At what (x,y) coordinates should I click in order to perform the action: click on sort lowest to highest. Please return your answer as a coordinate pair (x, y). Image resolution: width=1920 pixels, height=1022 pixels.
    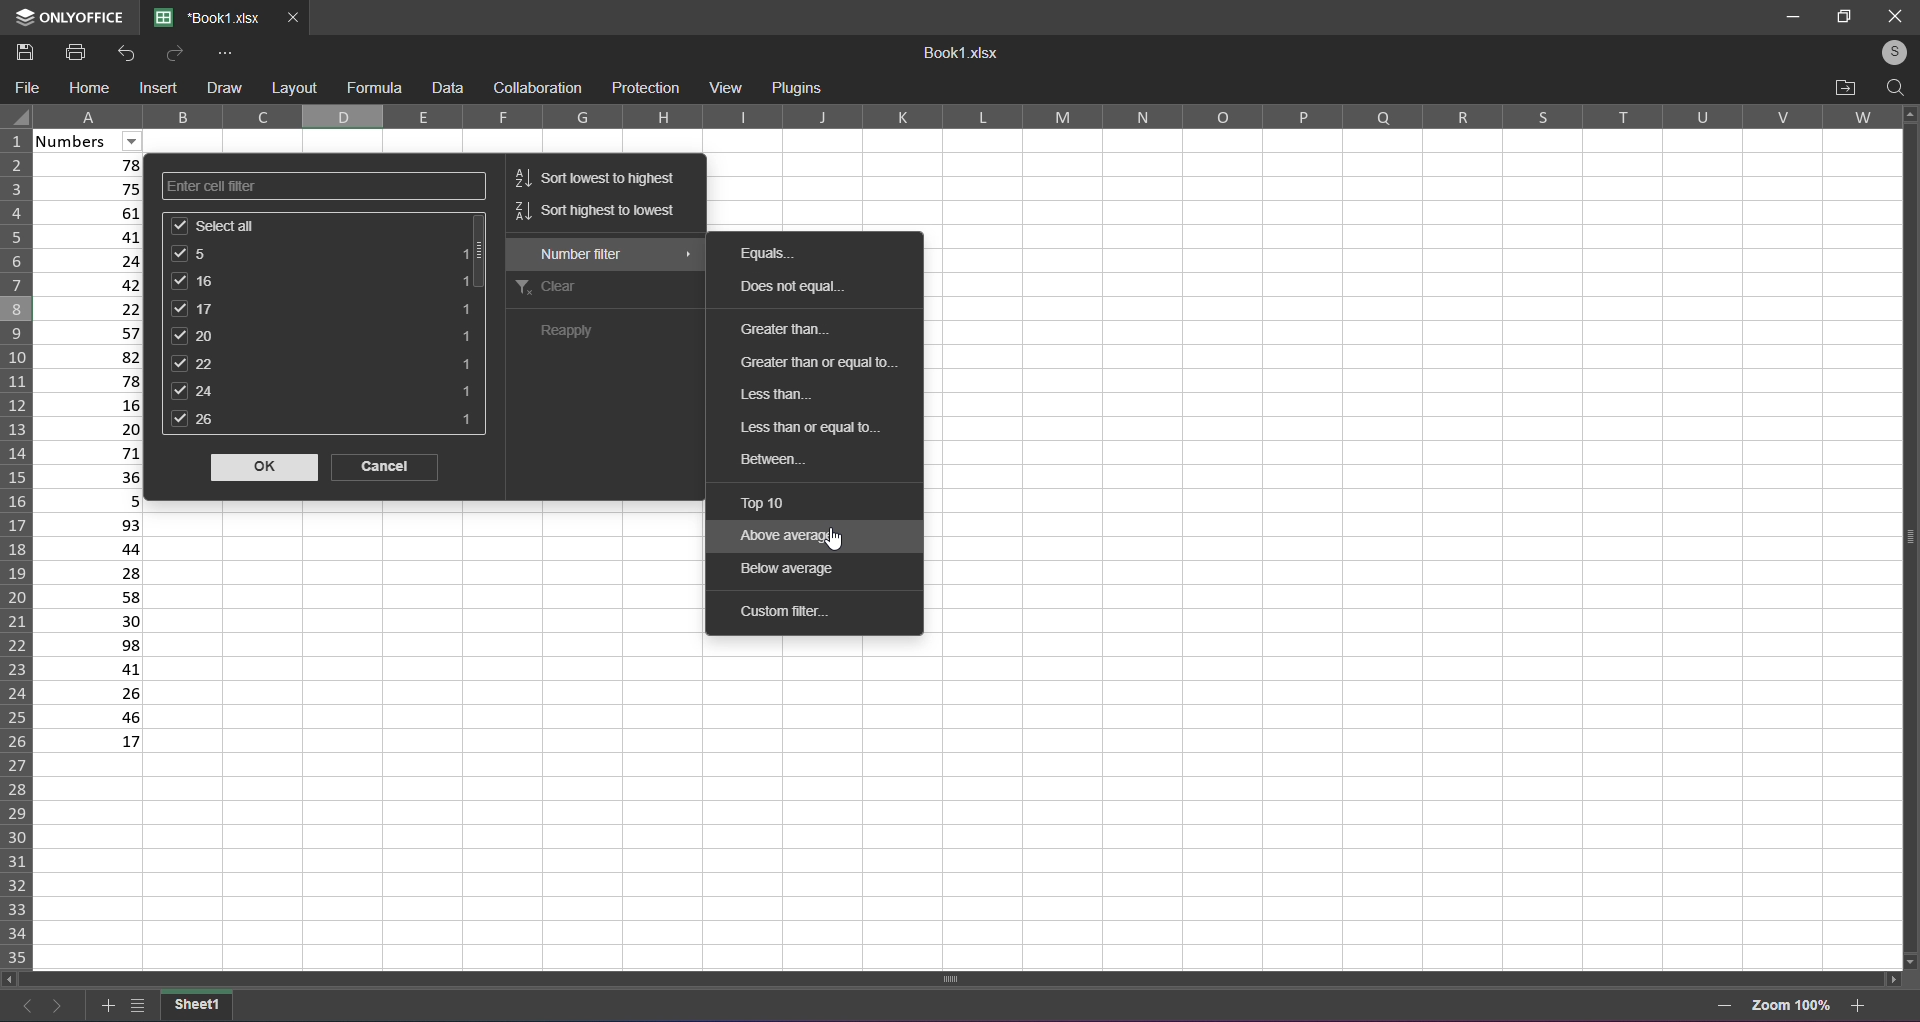
    Looking at the image, I should click on (598, 174).